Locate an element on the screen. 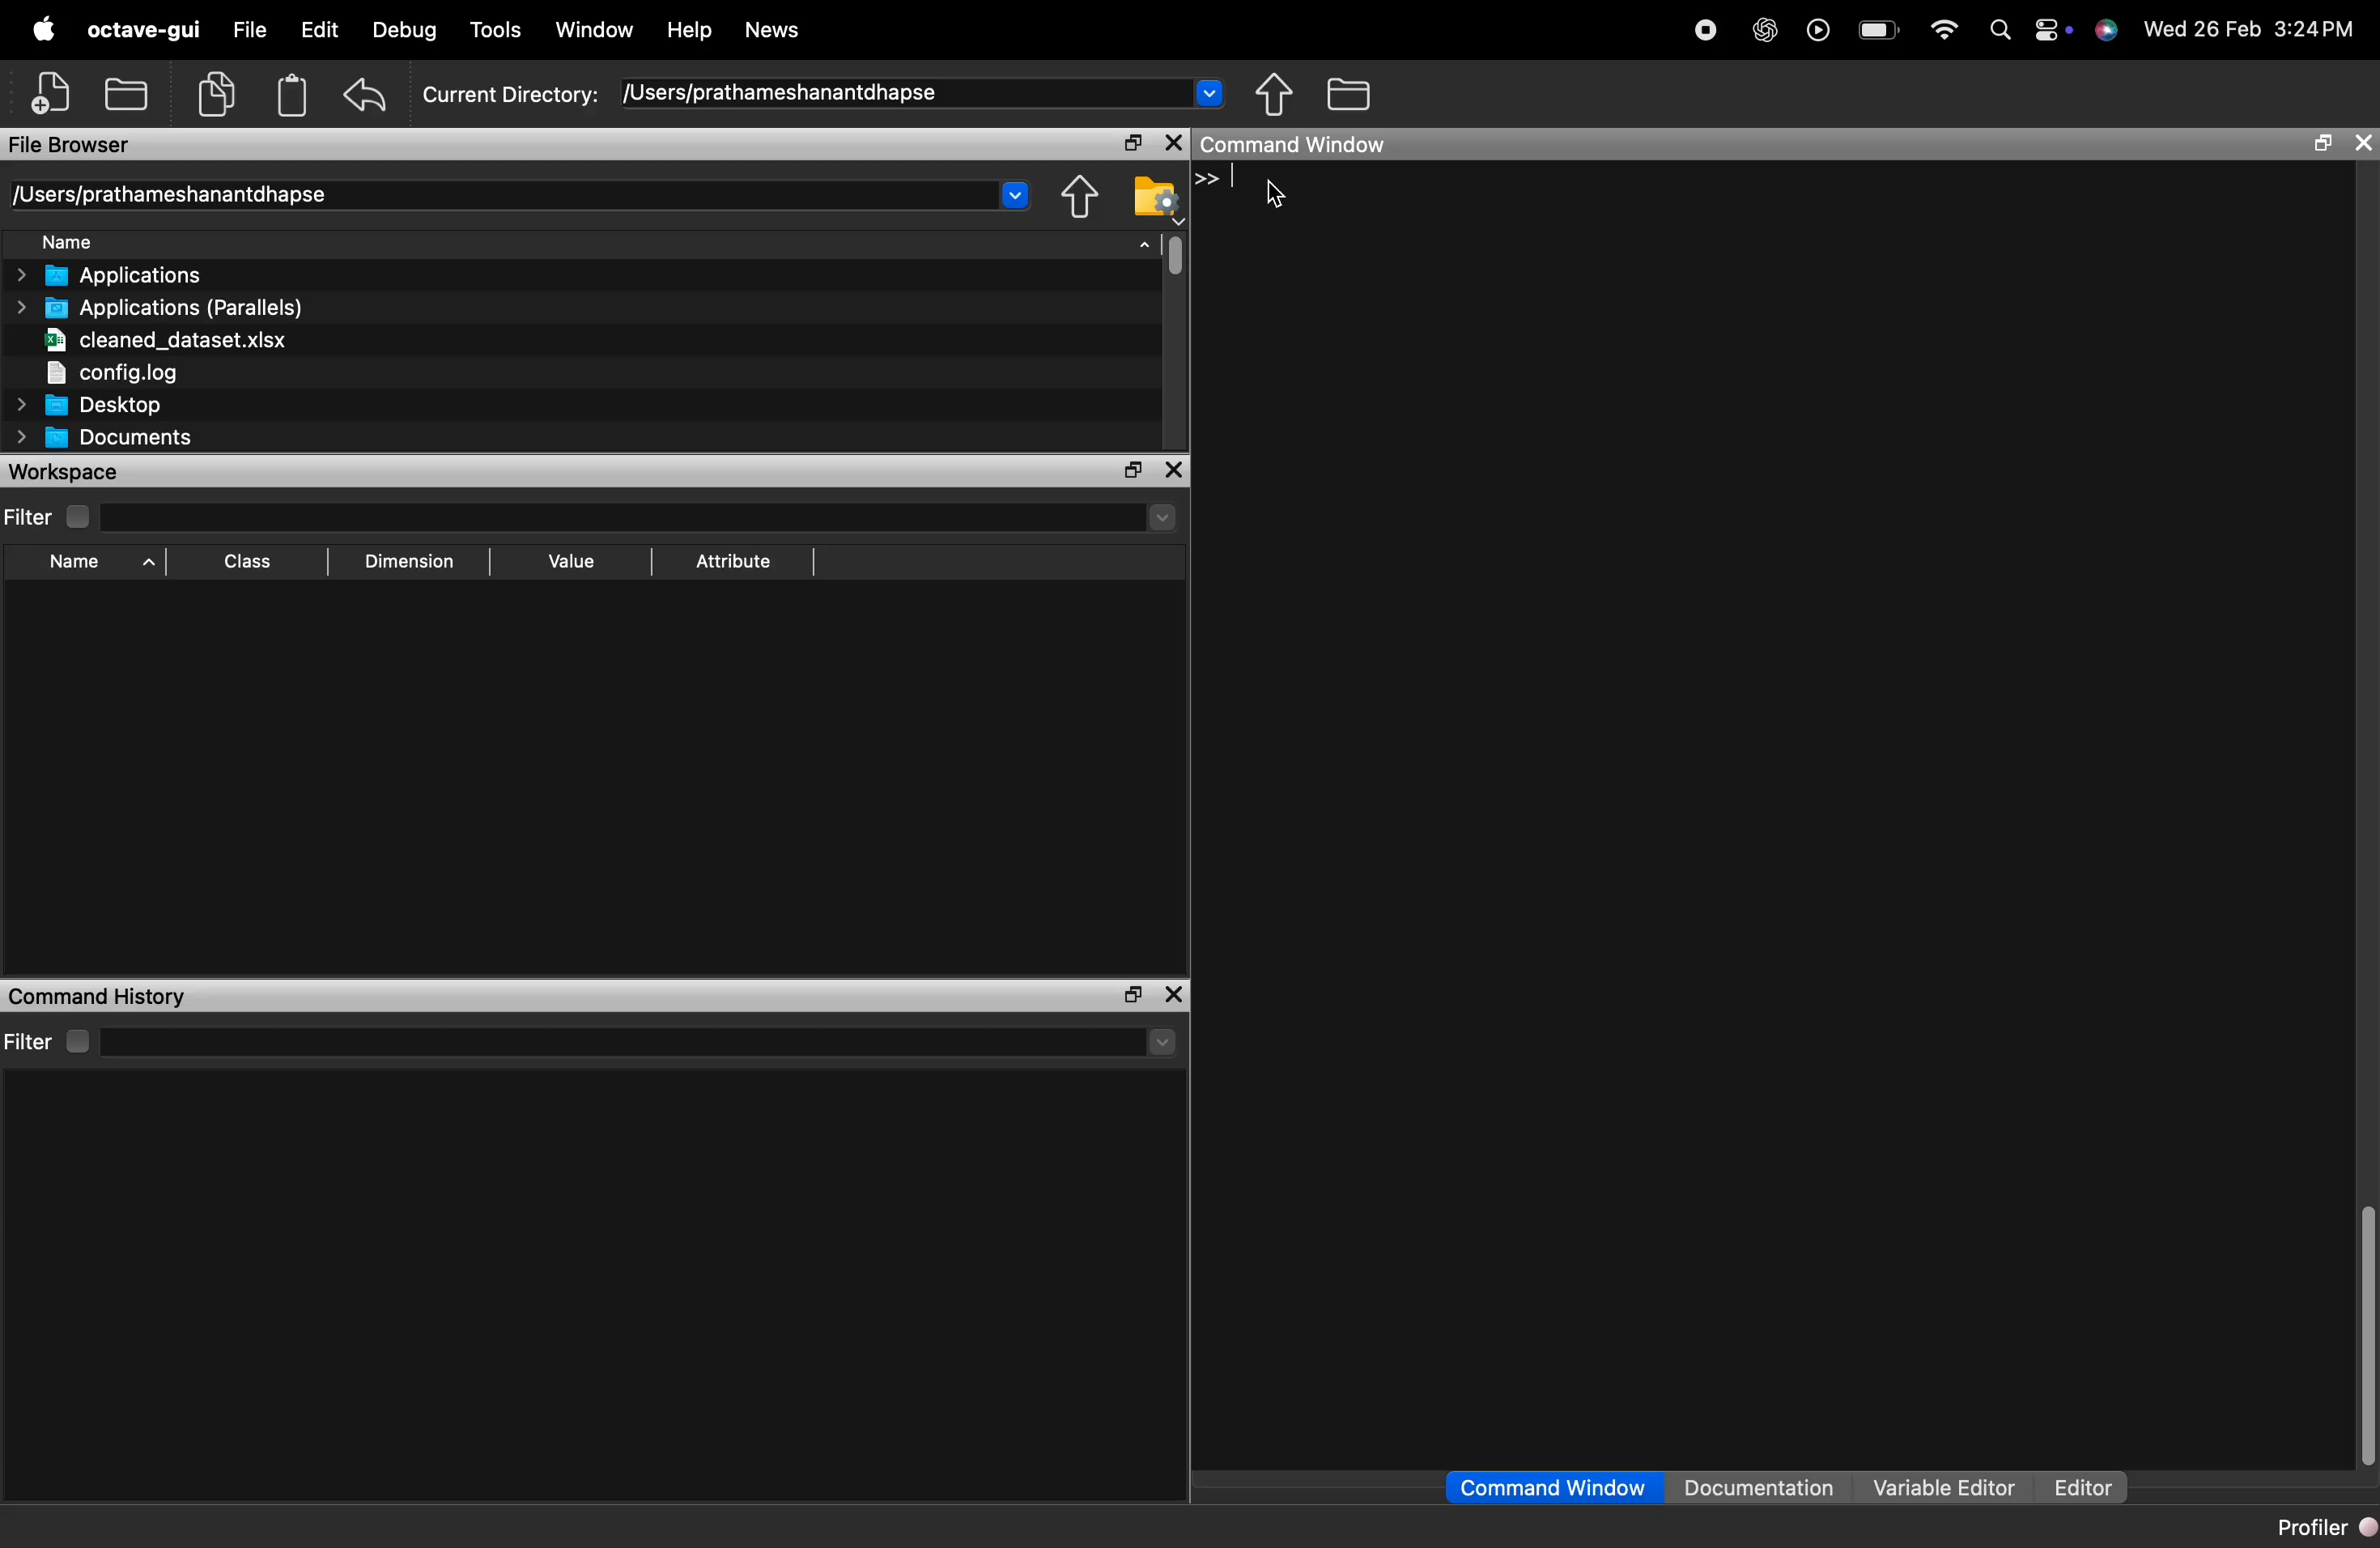 This screenshot has height=1548, width=2380. Directory settings is located at coordinates (1155, 194).